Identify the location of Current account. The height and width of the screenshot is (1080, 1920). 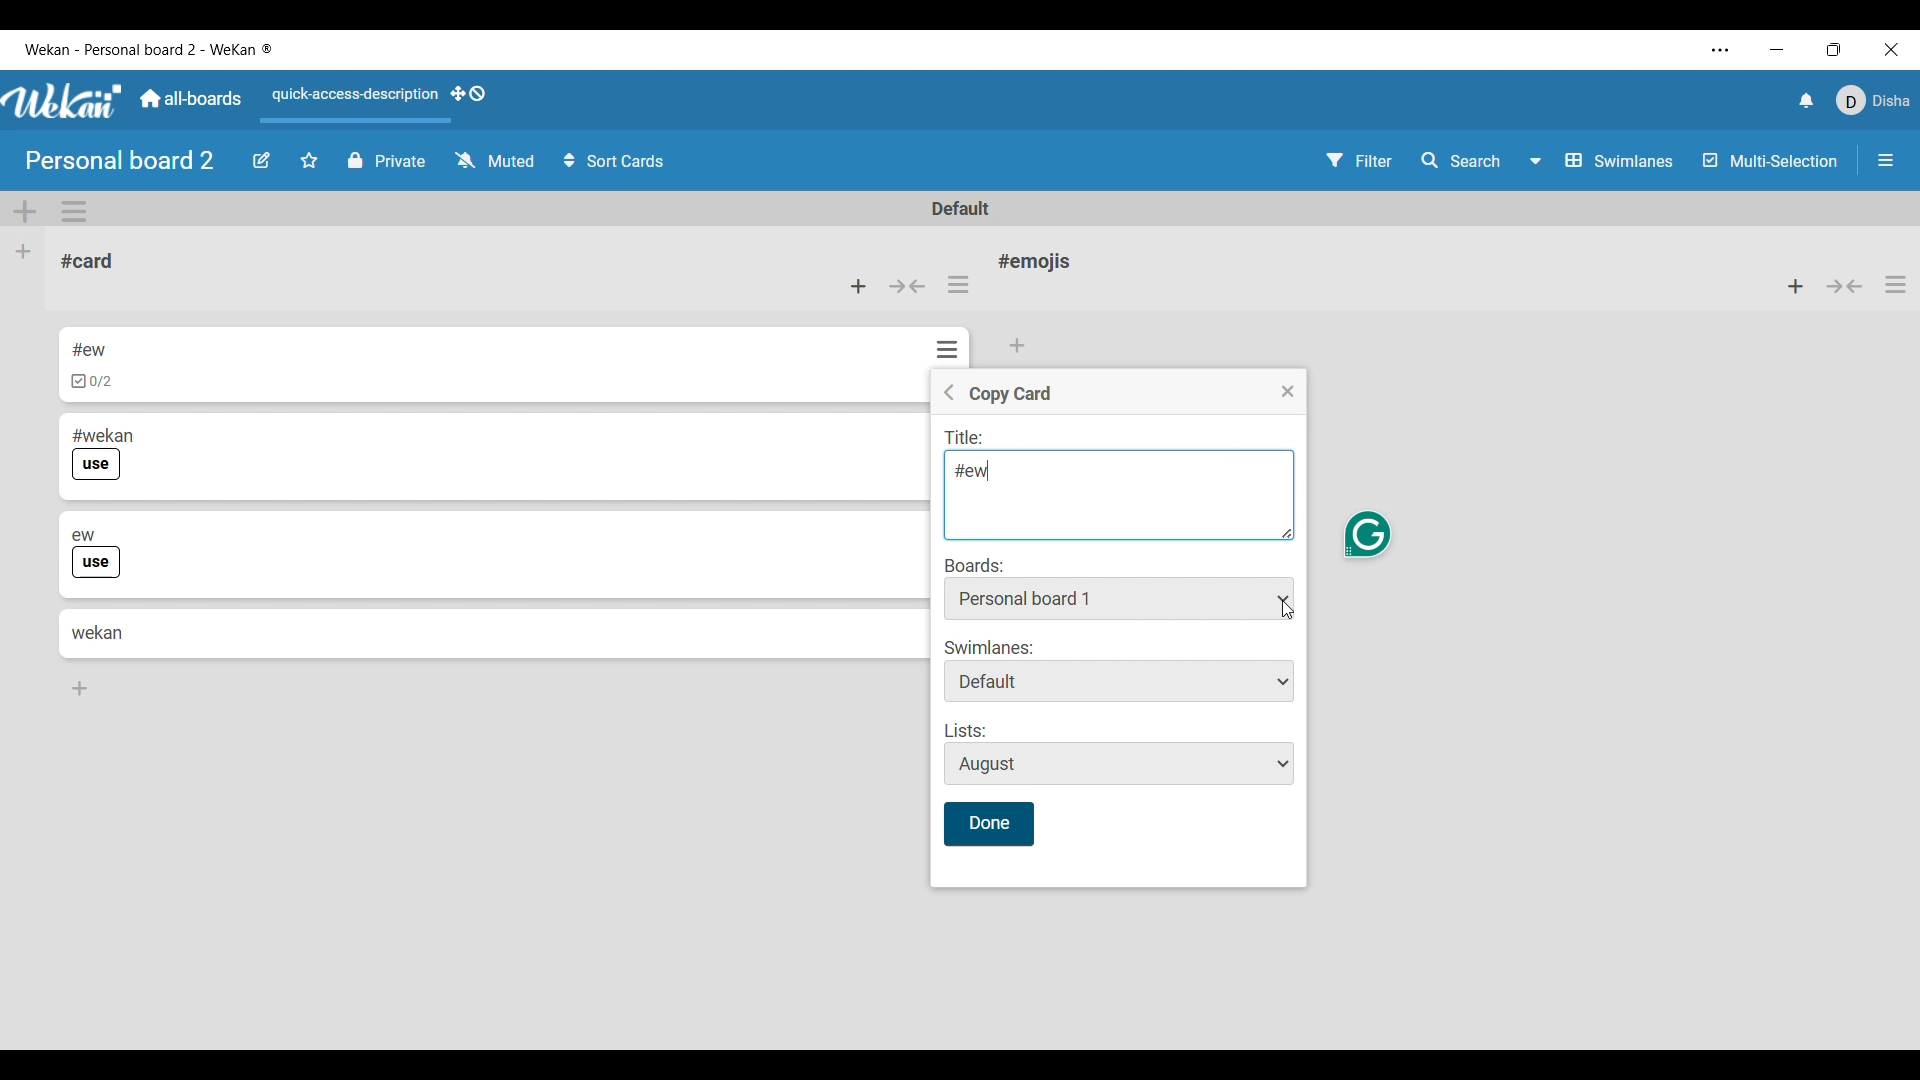
(1874, 100).